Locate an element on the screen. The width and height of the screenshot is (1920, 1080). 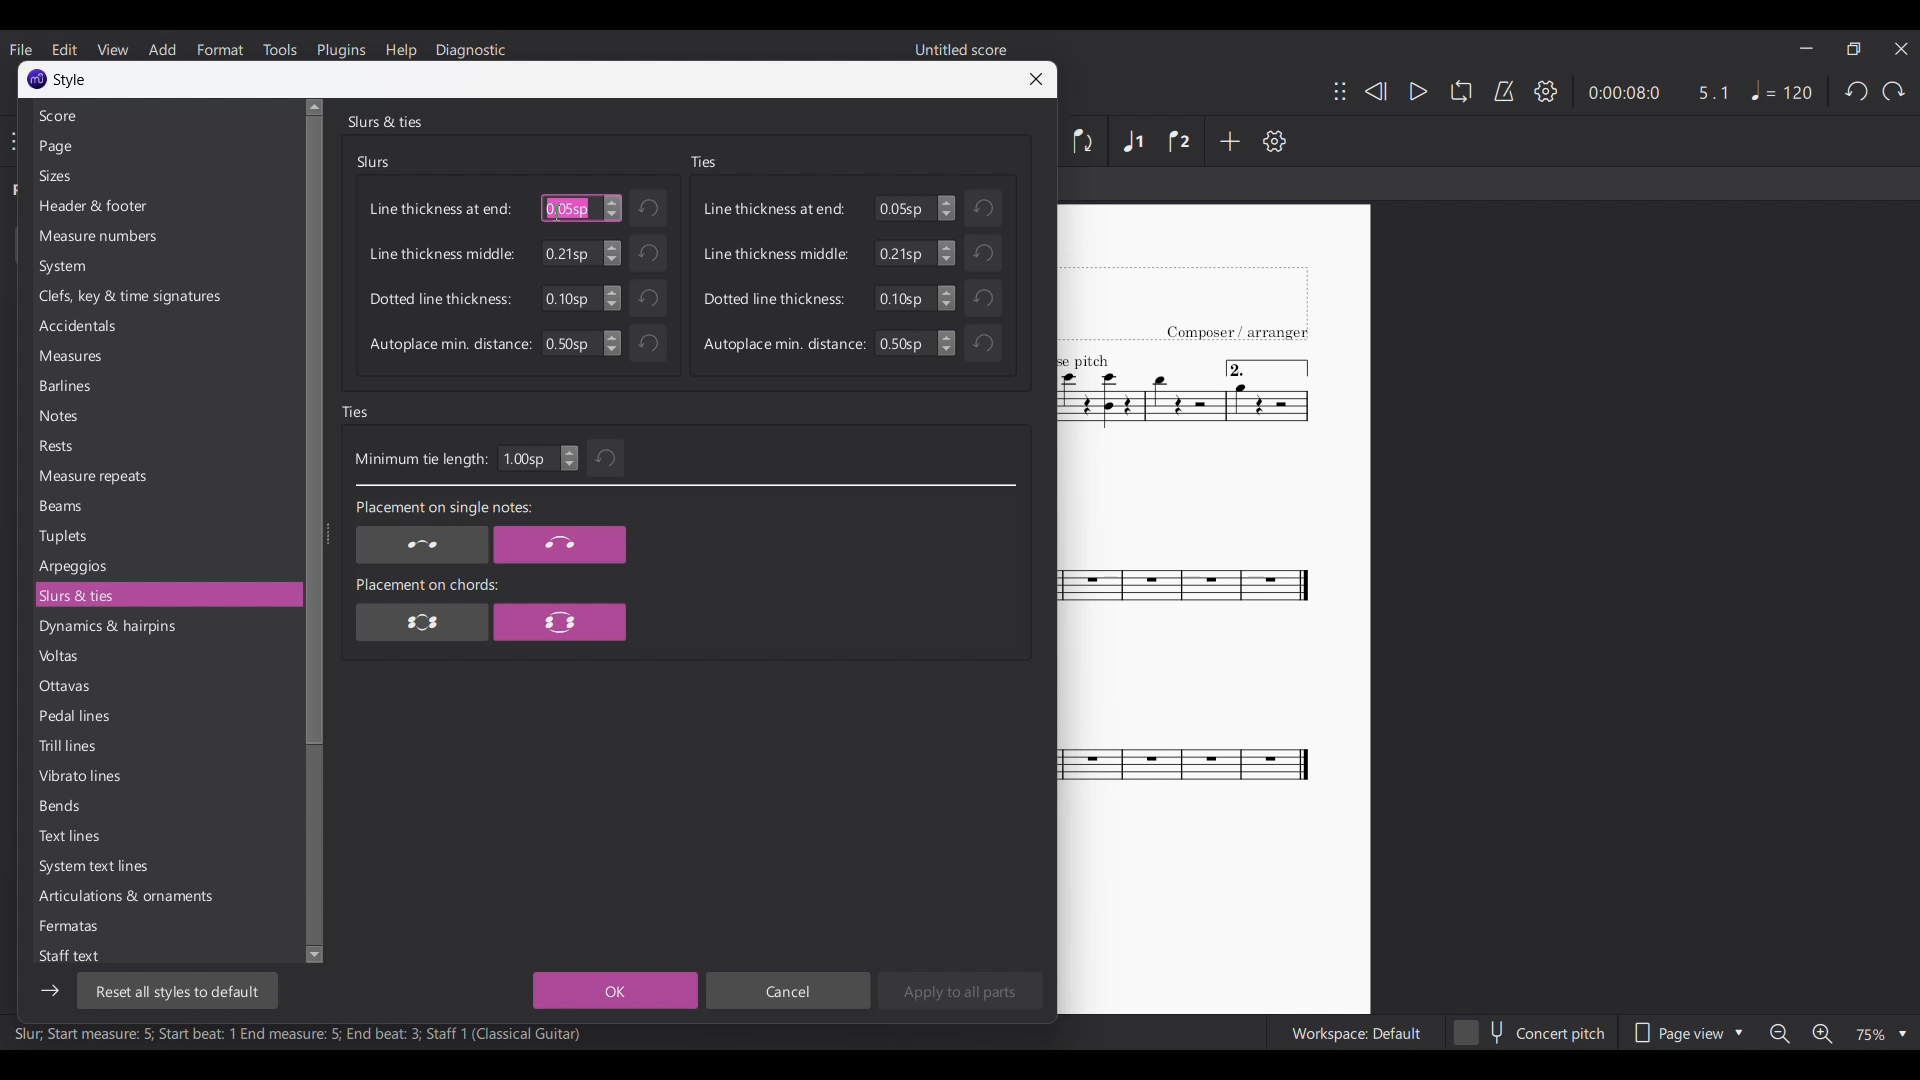
Undo is located at coordinates (649, 208).